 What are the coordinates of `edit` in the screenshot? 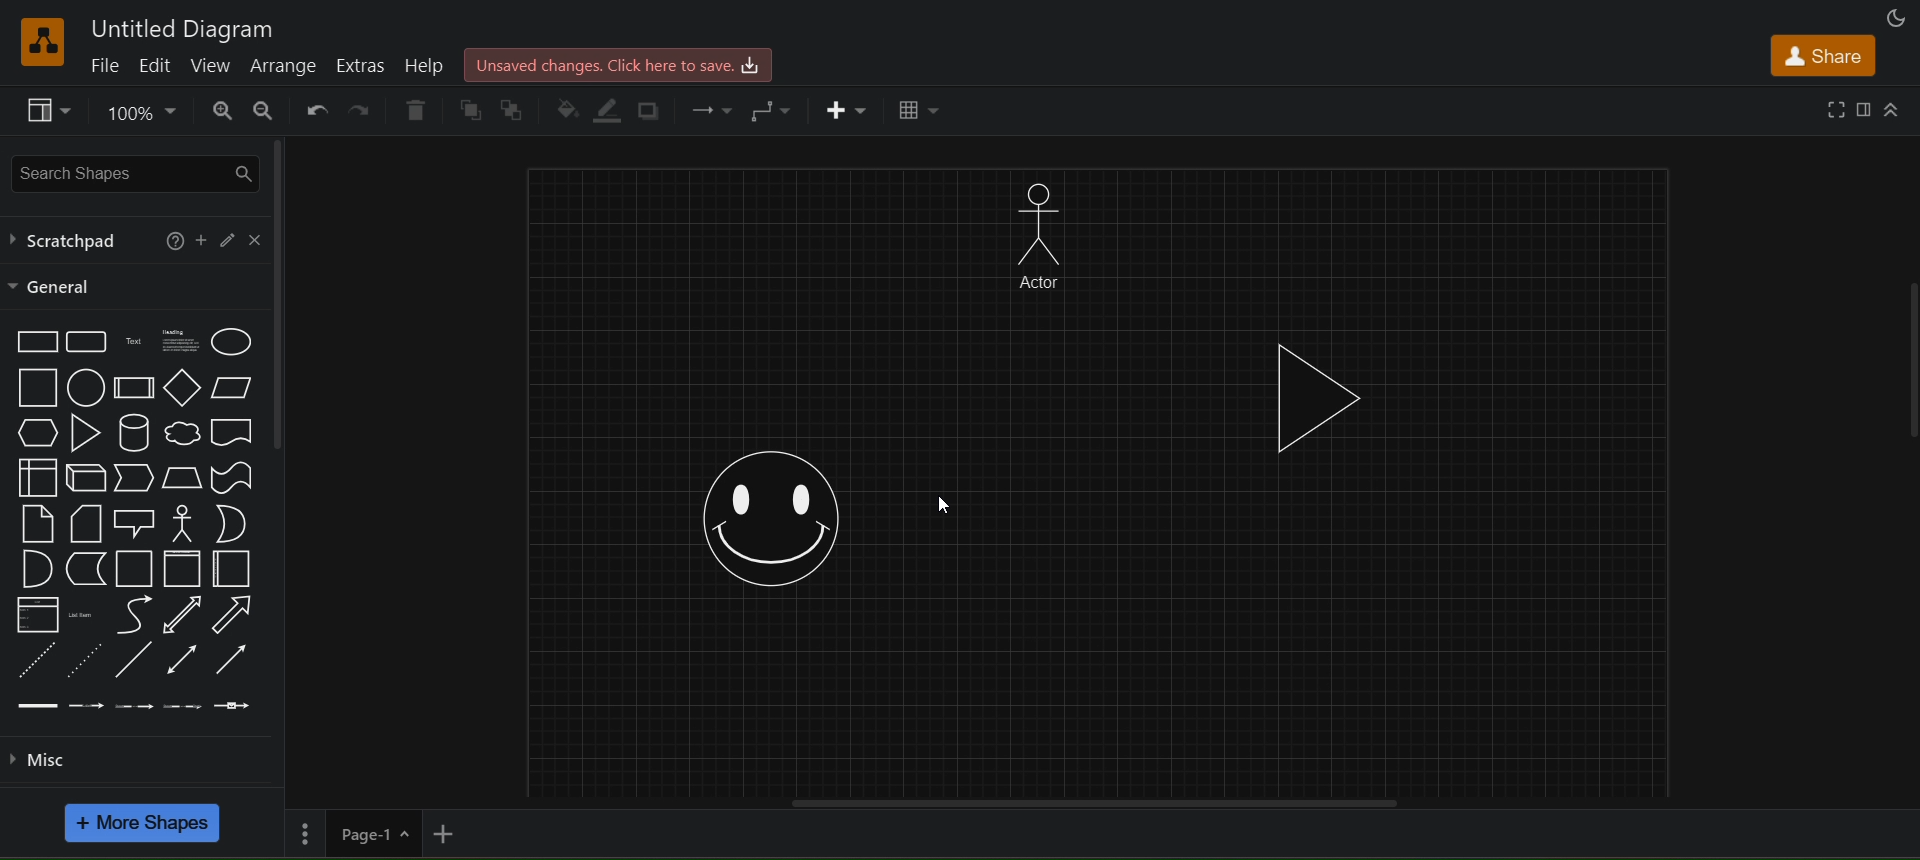 It's located at (154, 66).